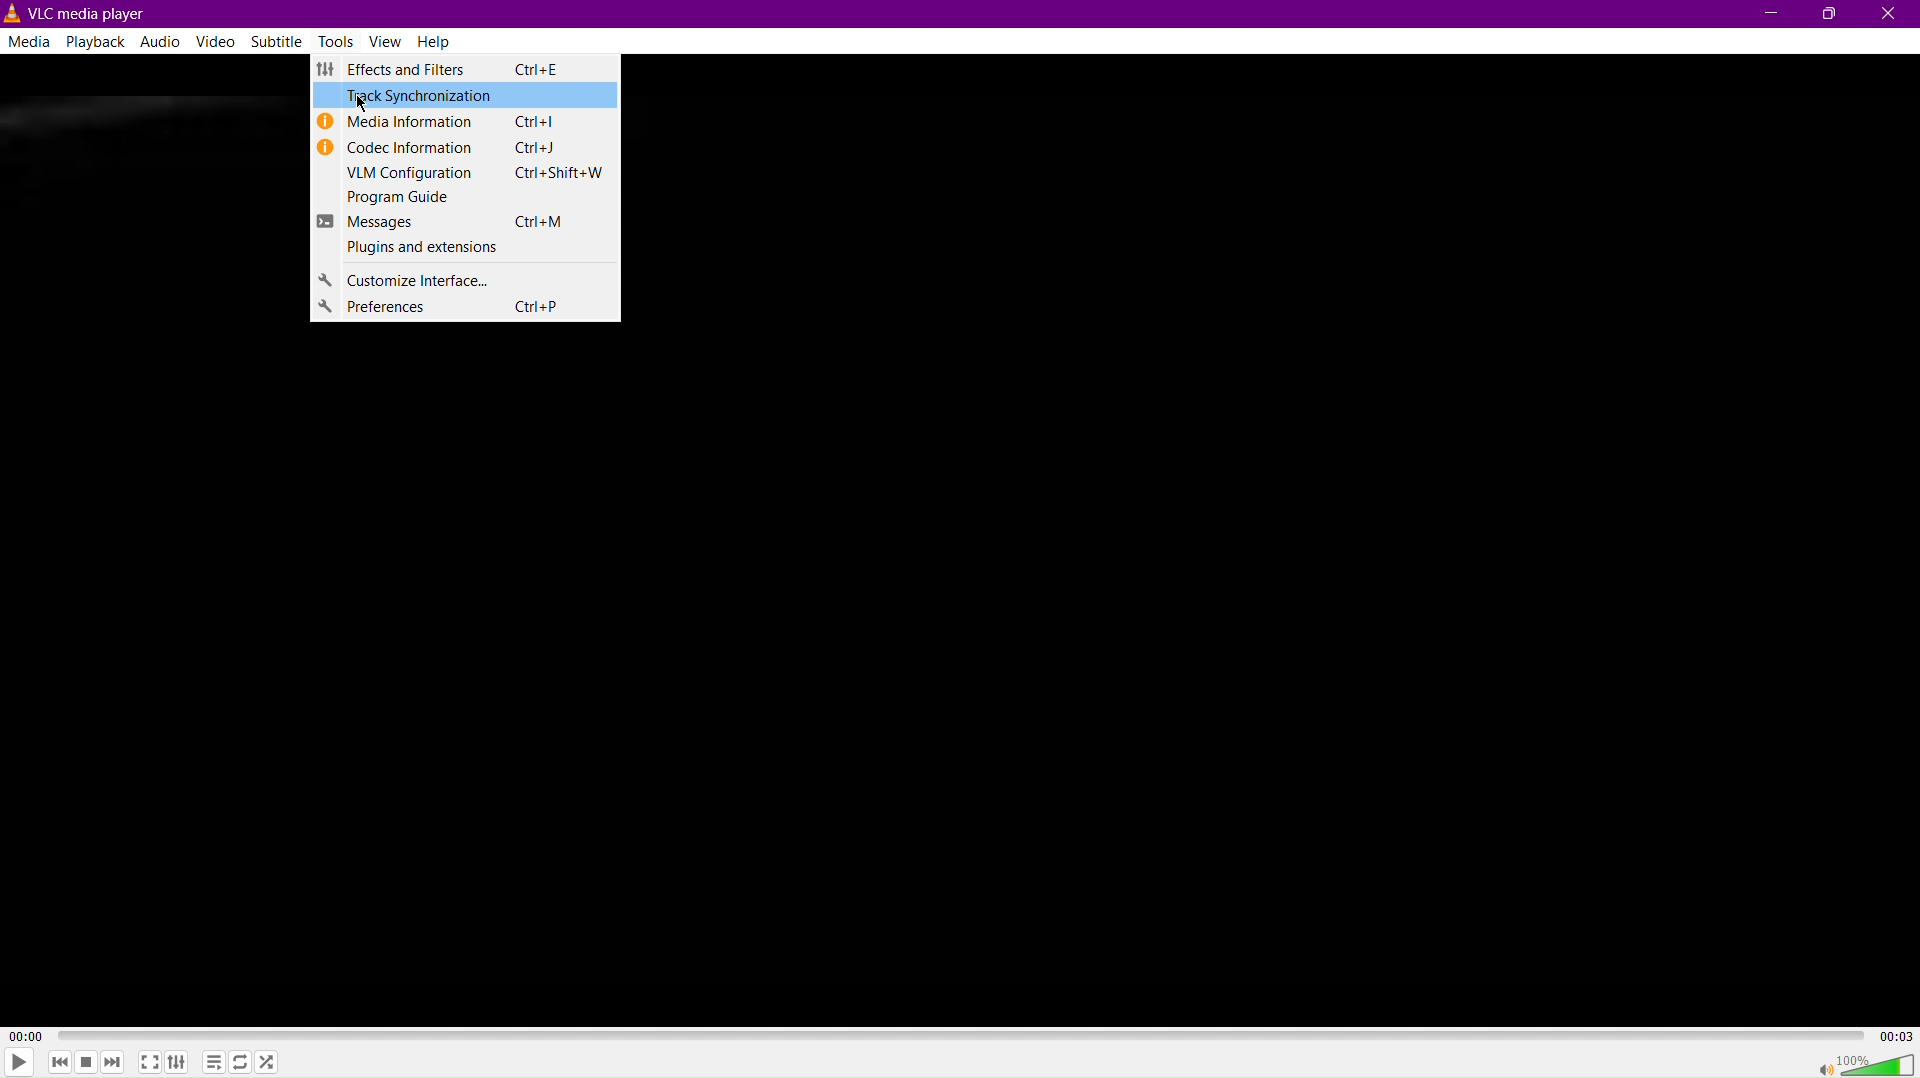 This screenshot has width=1920, height=1078. Describe the element at coordinates (149, 1062) in the screenshot. I see `Fullscreen` at that location.